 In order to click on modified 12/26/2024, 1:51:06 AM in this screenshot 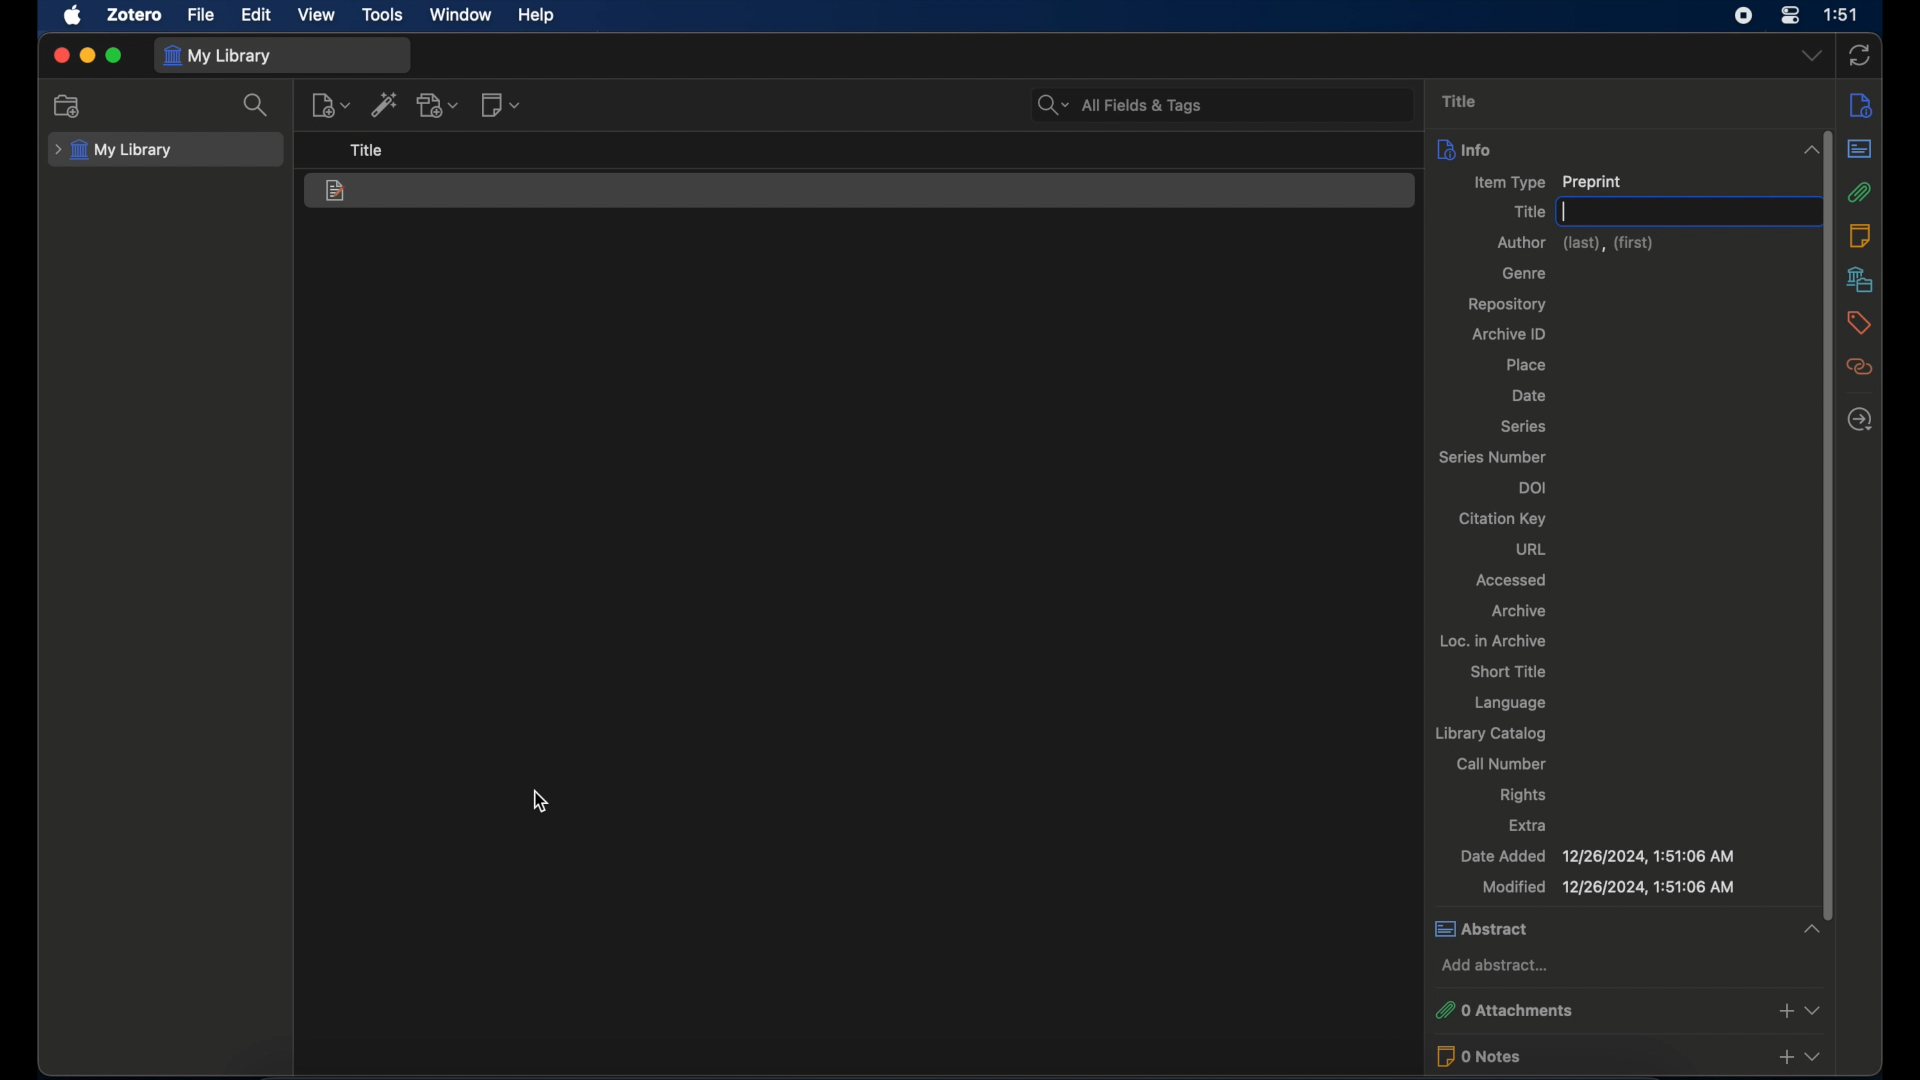, I will do `click(1607, 887)`.